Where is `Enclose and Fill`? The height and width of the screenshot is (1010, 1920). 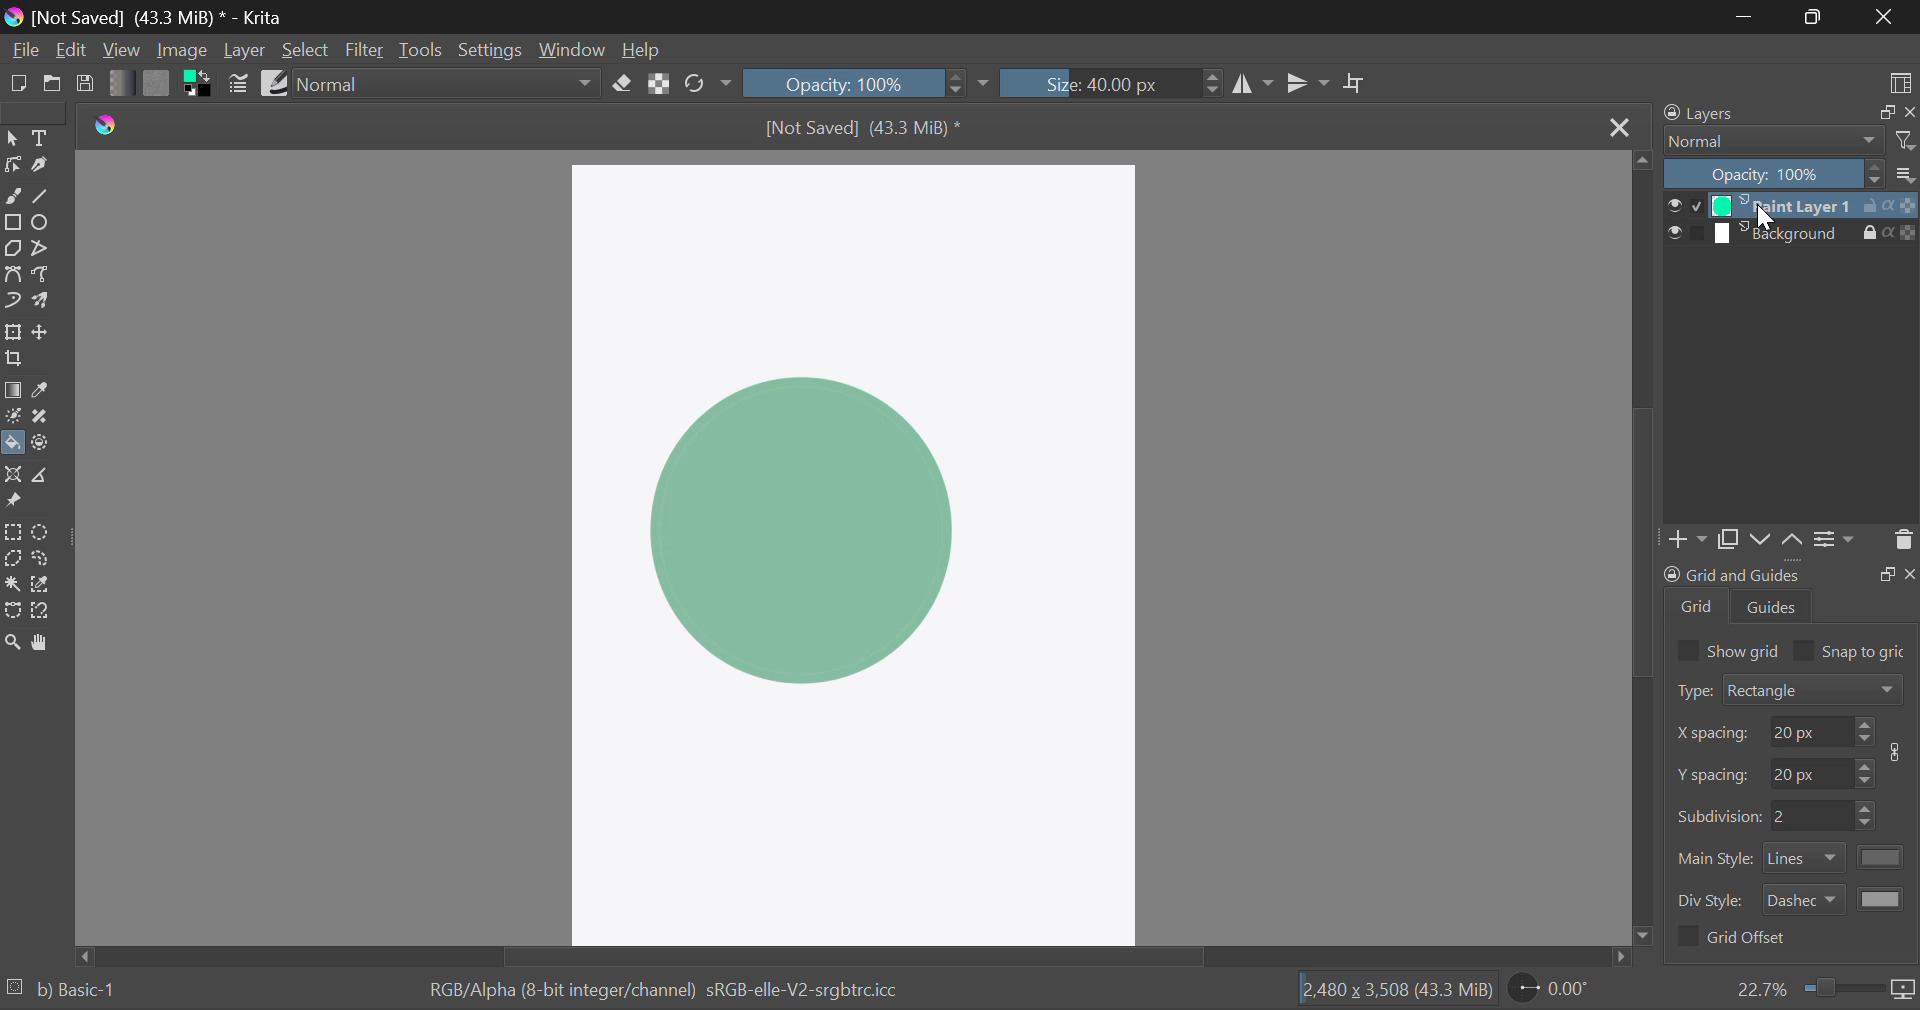
Enclose and Fill is located at coordinates (43, 444).